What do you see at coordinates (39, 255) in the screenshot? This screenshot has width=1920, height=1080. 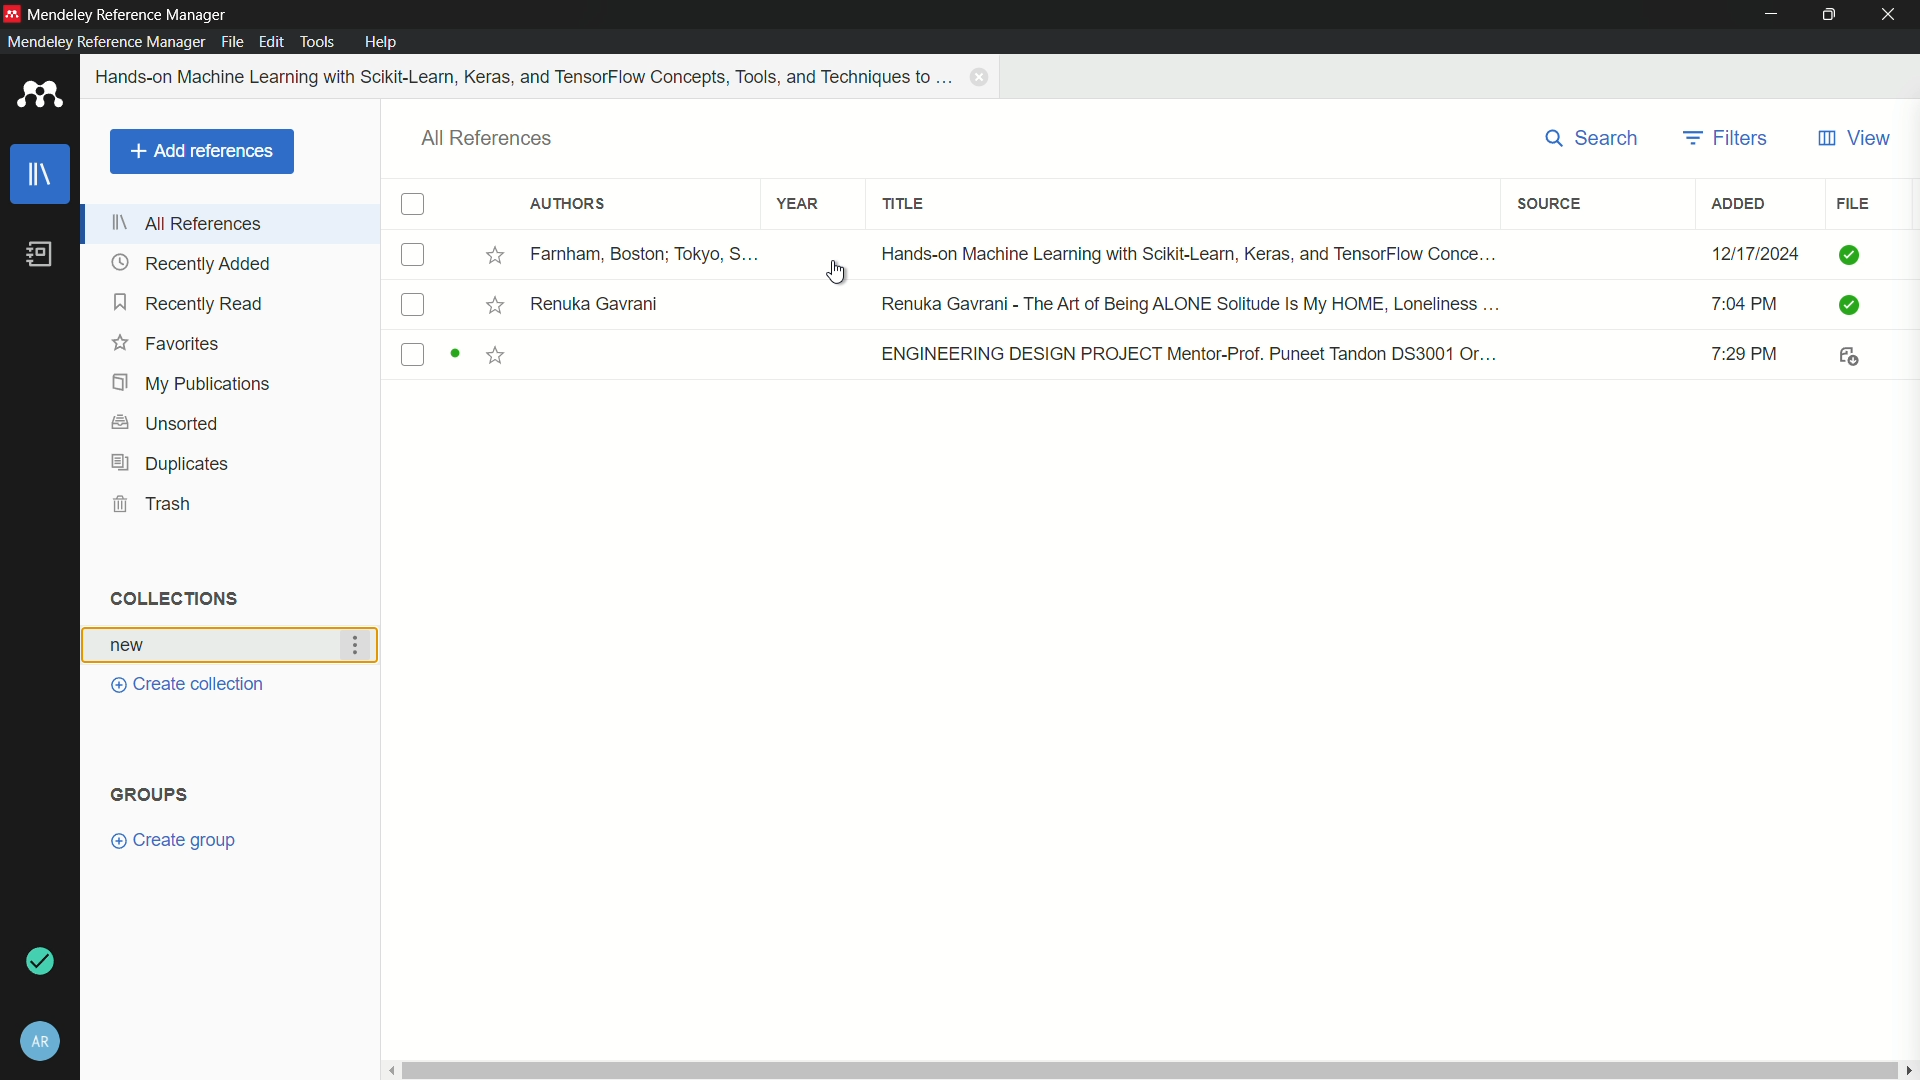 I see `book` at bounding box center [39, 255].